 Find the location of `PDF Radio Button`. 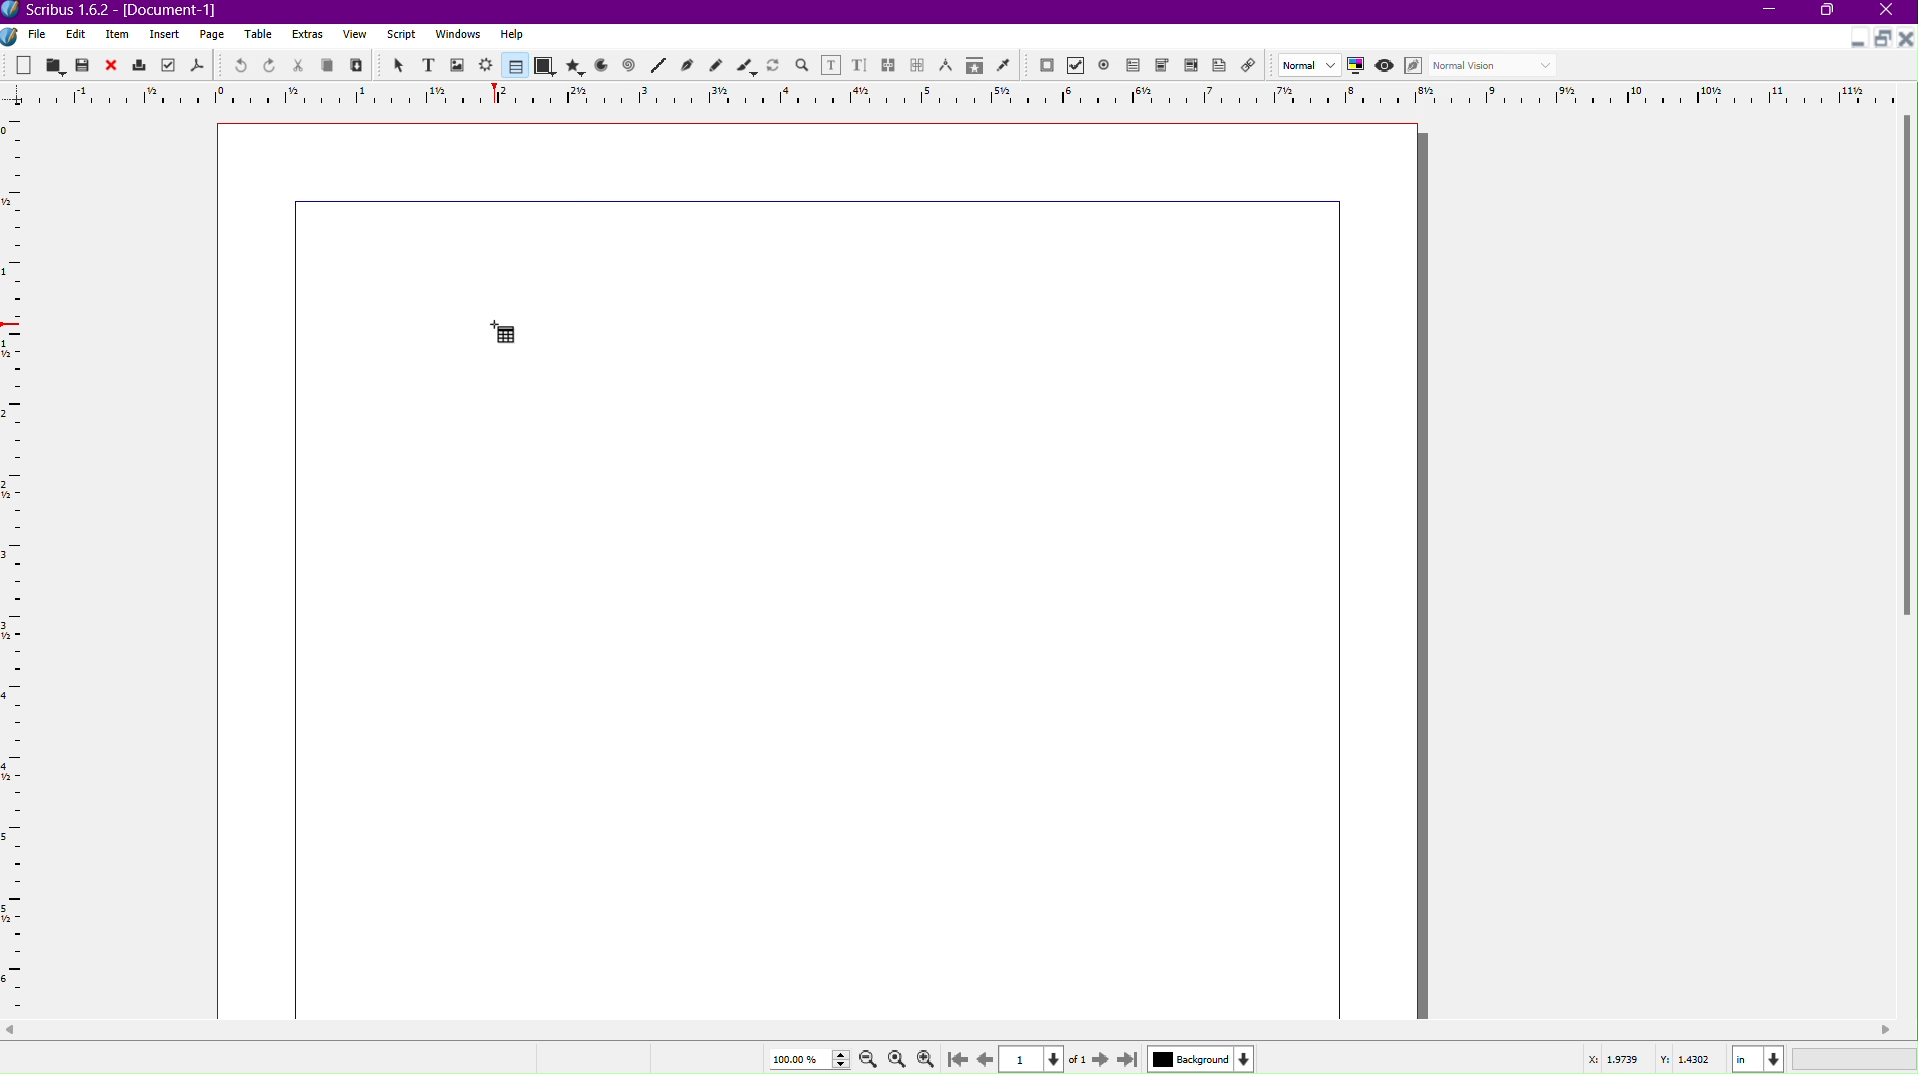

PDF Radio Button is located at coordinates (1108, 65).